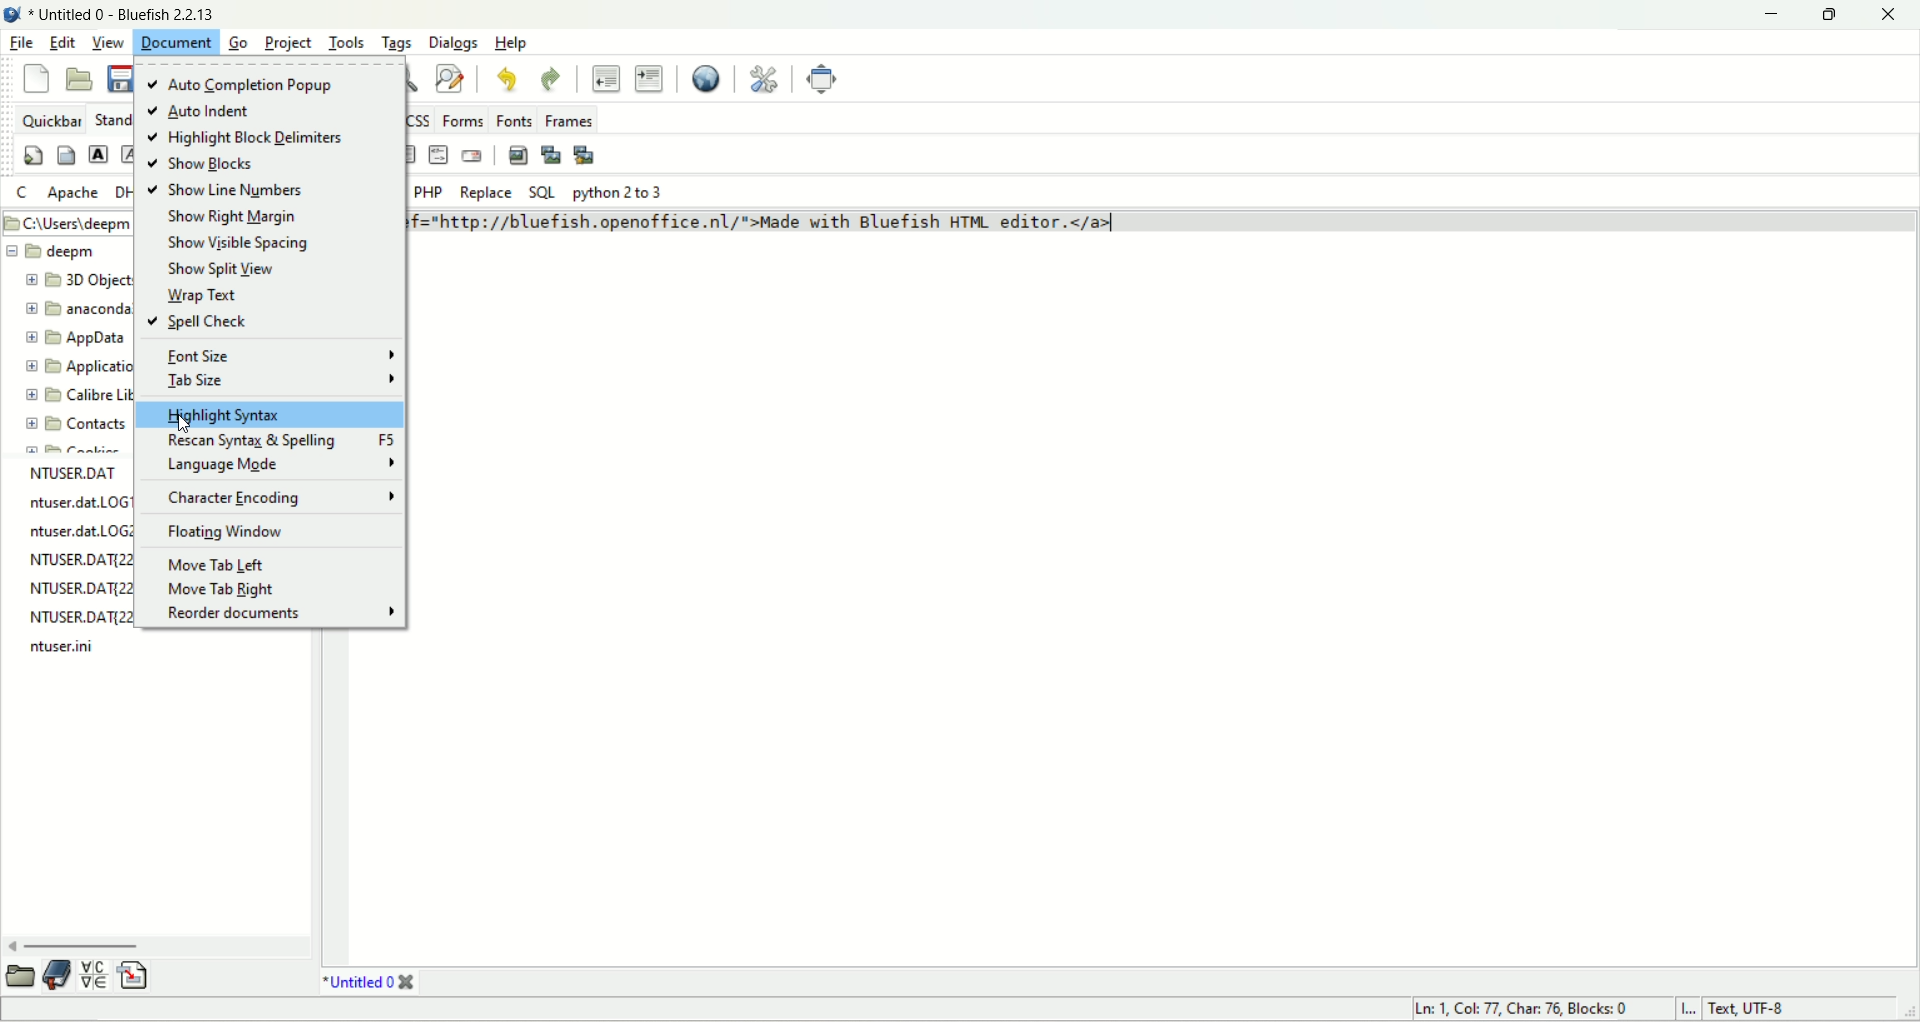 The height and width of the screenshot is (1022, 1920). What do you see at coordinates (289, 42) in the screenshot?
I see `project` at bounding box center [289, 42].